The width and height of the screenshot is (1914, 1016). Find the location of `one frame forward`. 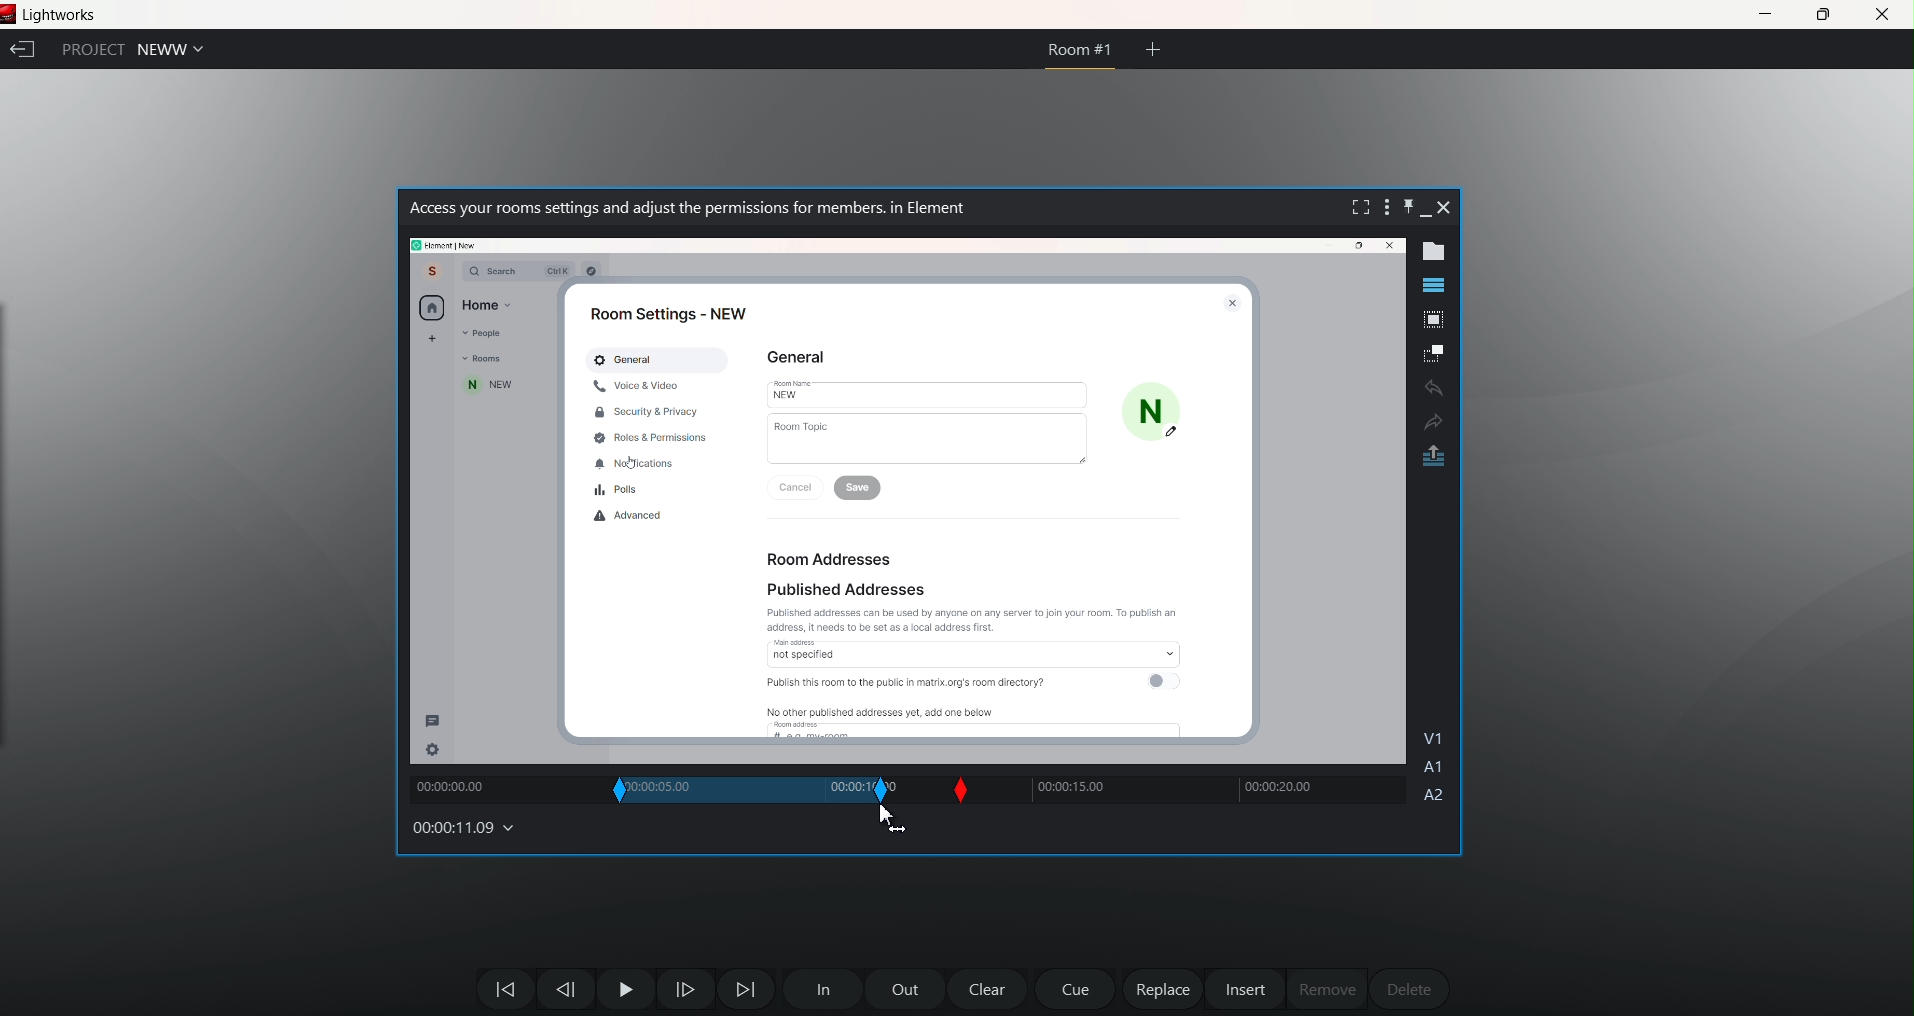

one frame forward is located at coordinates (683, 988).